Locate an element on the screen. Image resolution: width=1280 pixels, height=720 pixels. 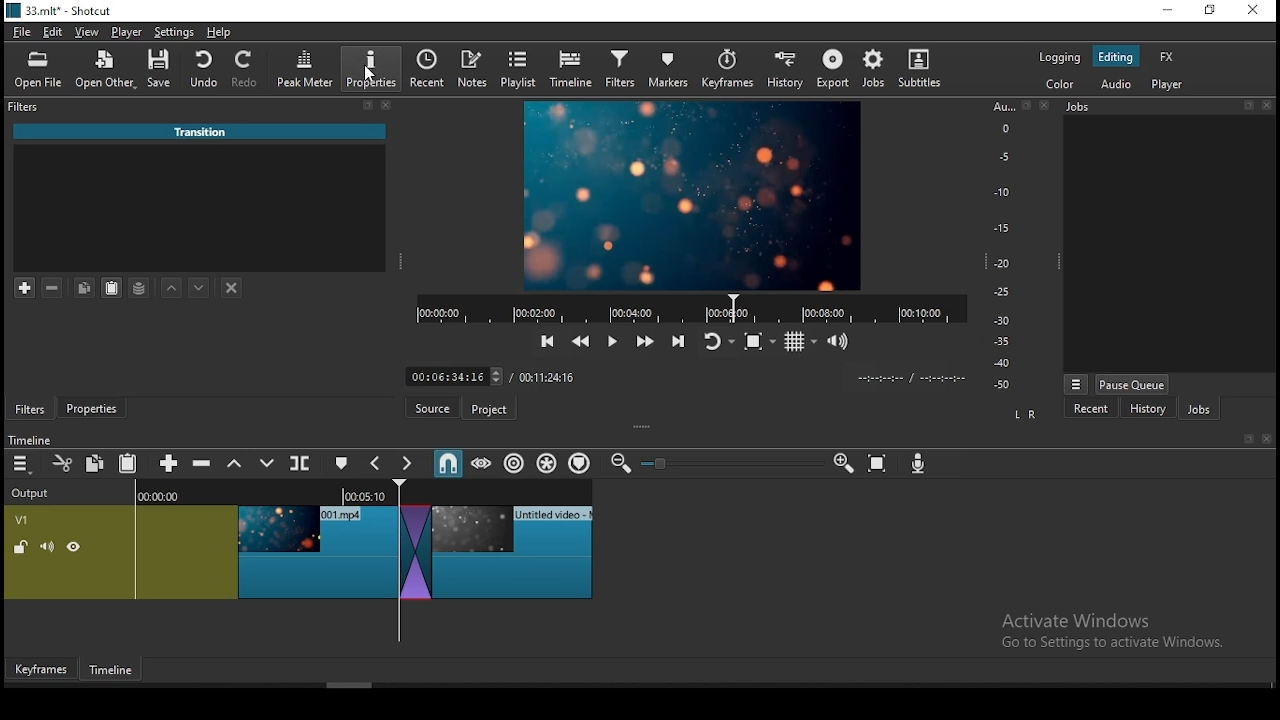
ripple all tracks is located at coordinates (548, 462).